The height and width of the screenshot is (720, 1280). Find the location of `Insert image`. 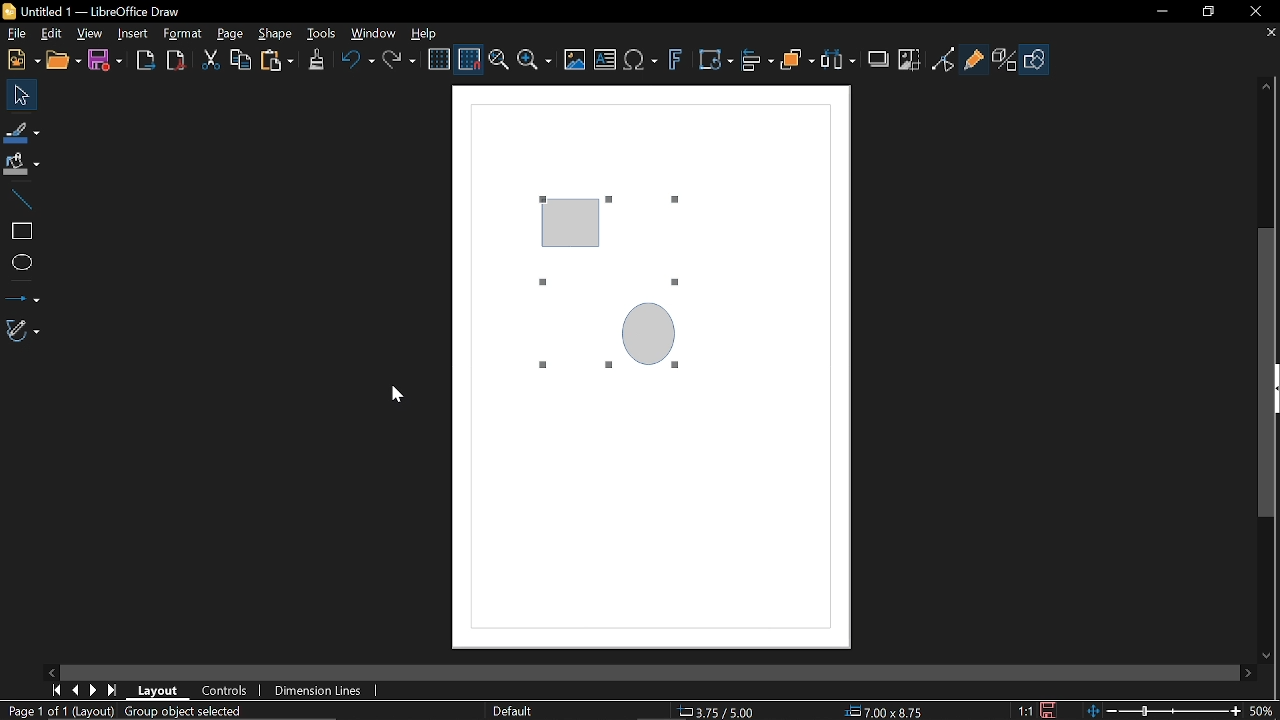

Insert image is located at coordinates (574, 60).